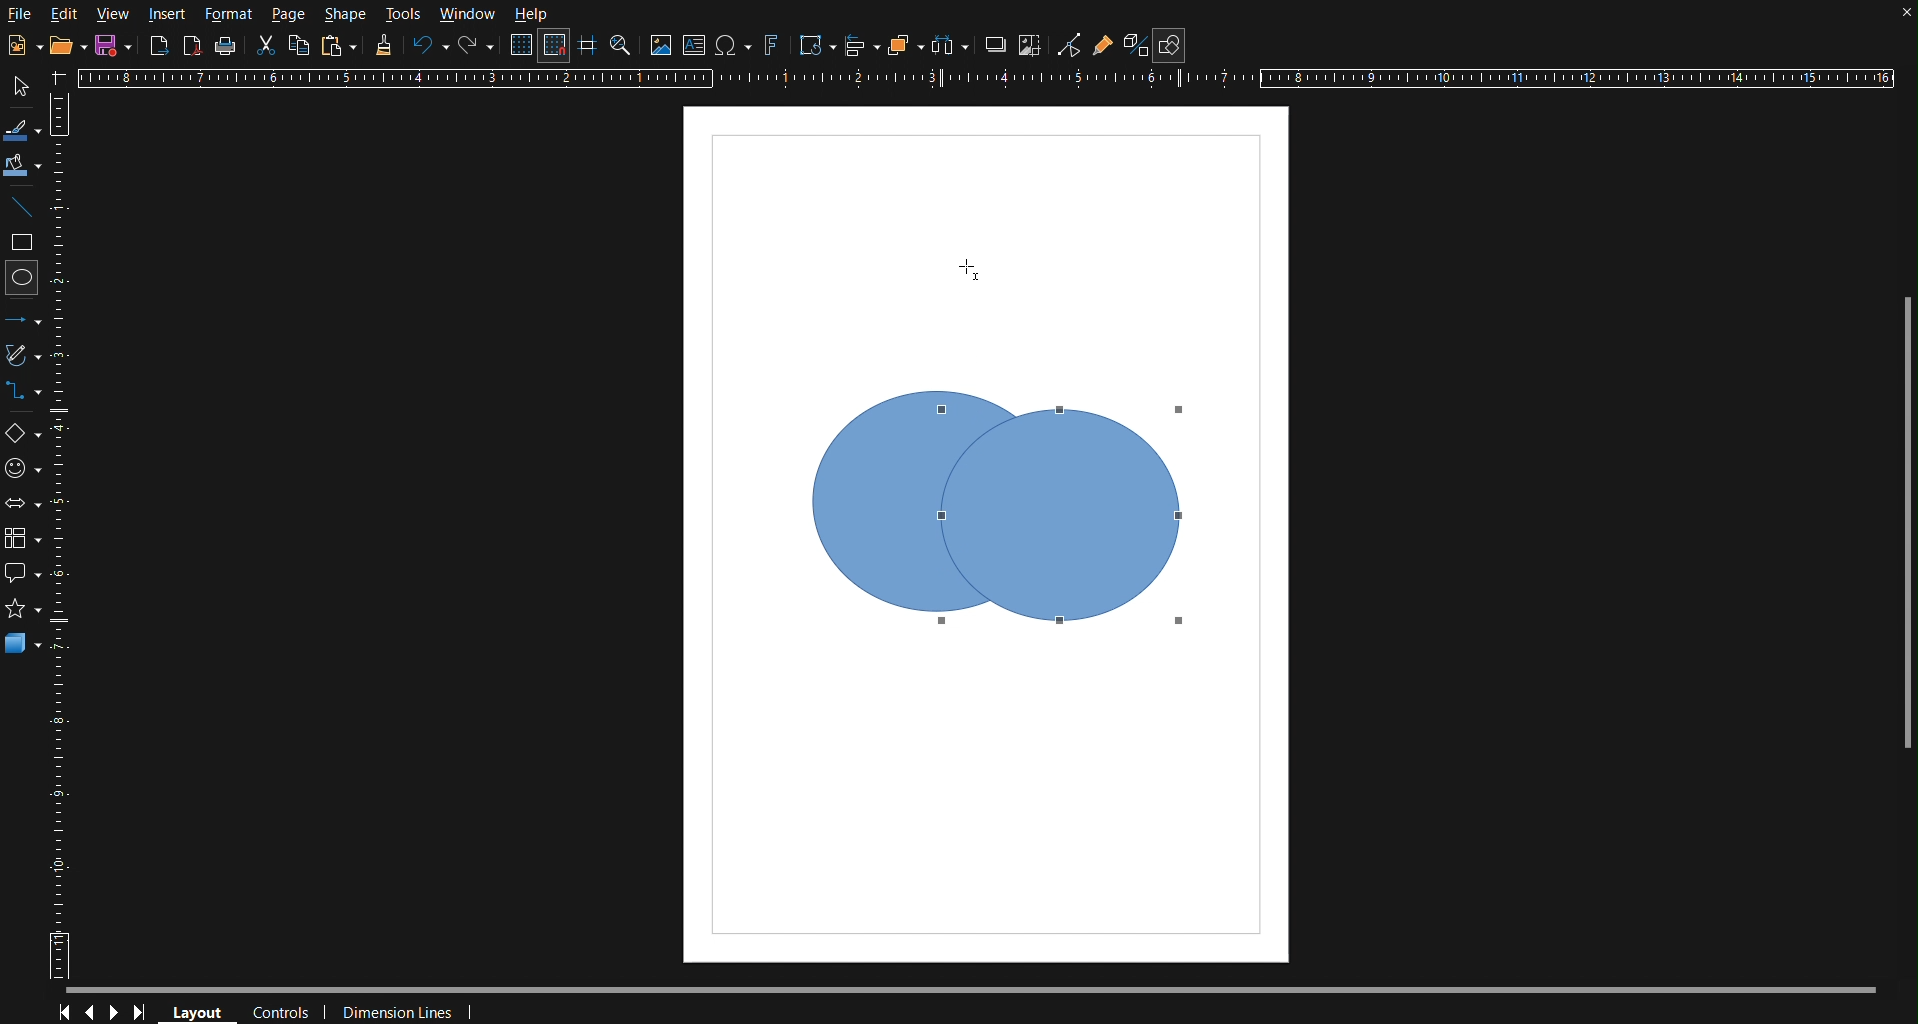 The image size is (1918, 1024). Describe the element at coordinates (24, 85) in the screenshot. I see `Select` at that location.